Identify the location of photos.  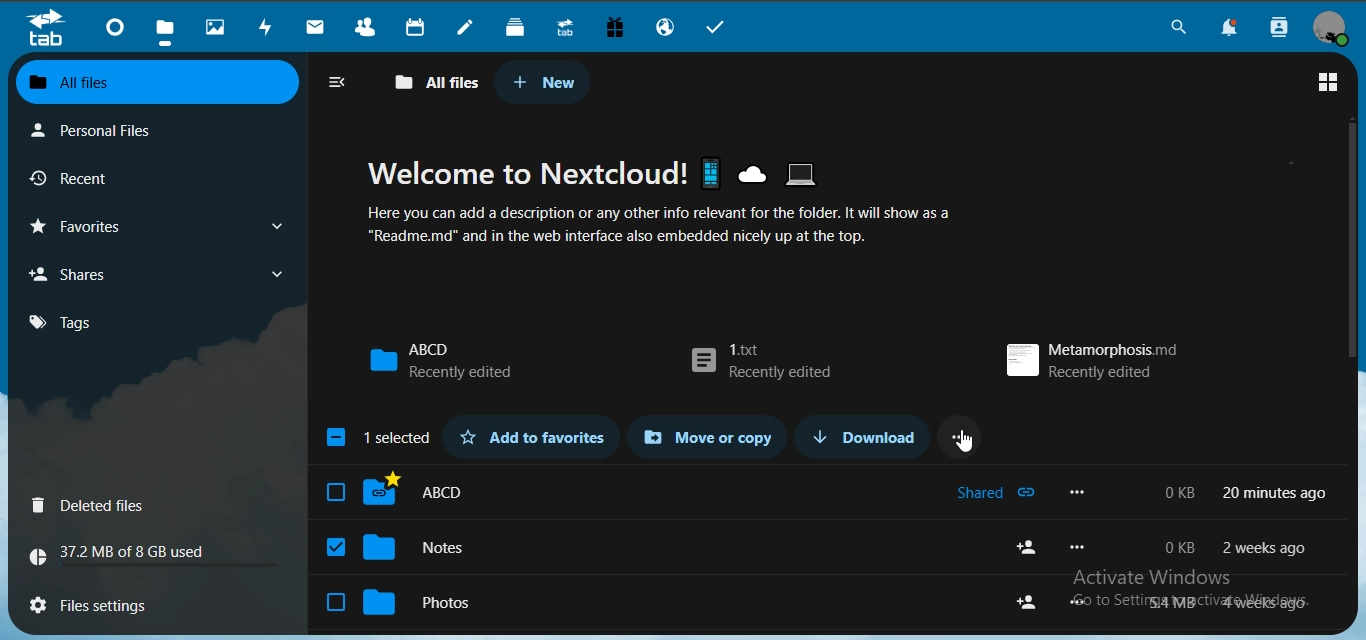
(464, 599).